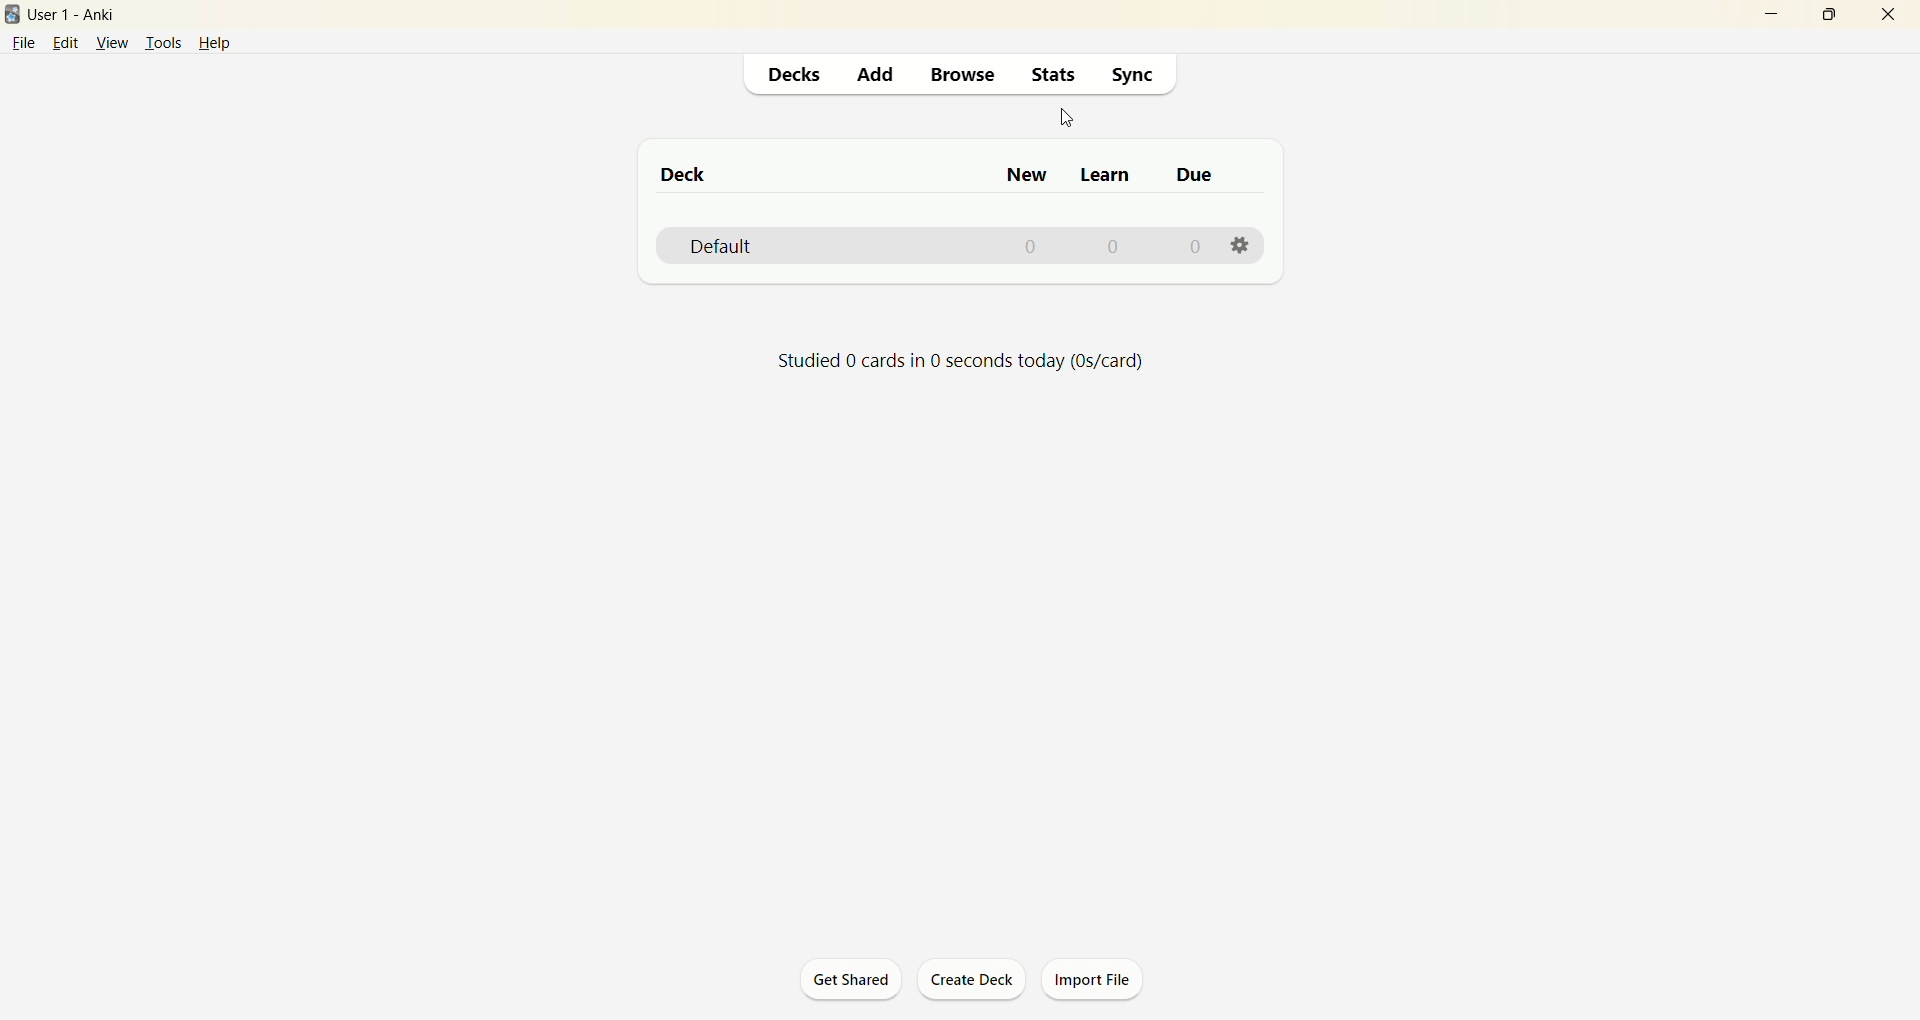 This screenshot has width=1920, height=1020. Describe the element at coordinates (1029, 174) in the screenshot. I see `new` at that location.